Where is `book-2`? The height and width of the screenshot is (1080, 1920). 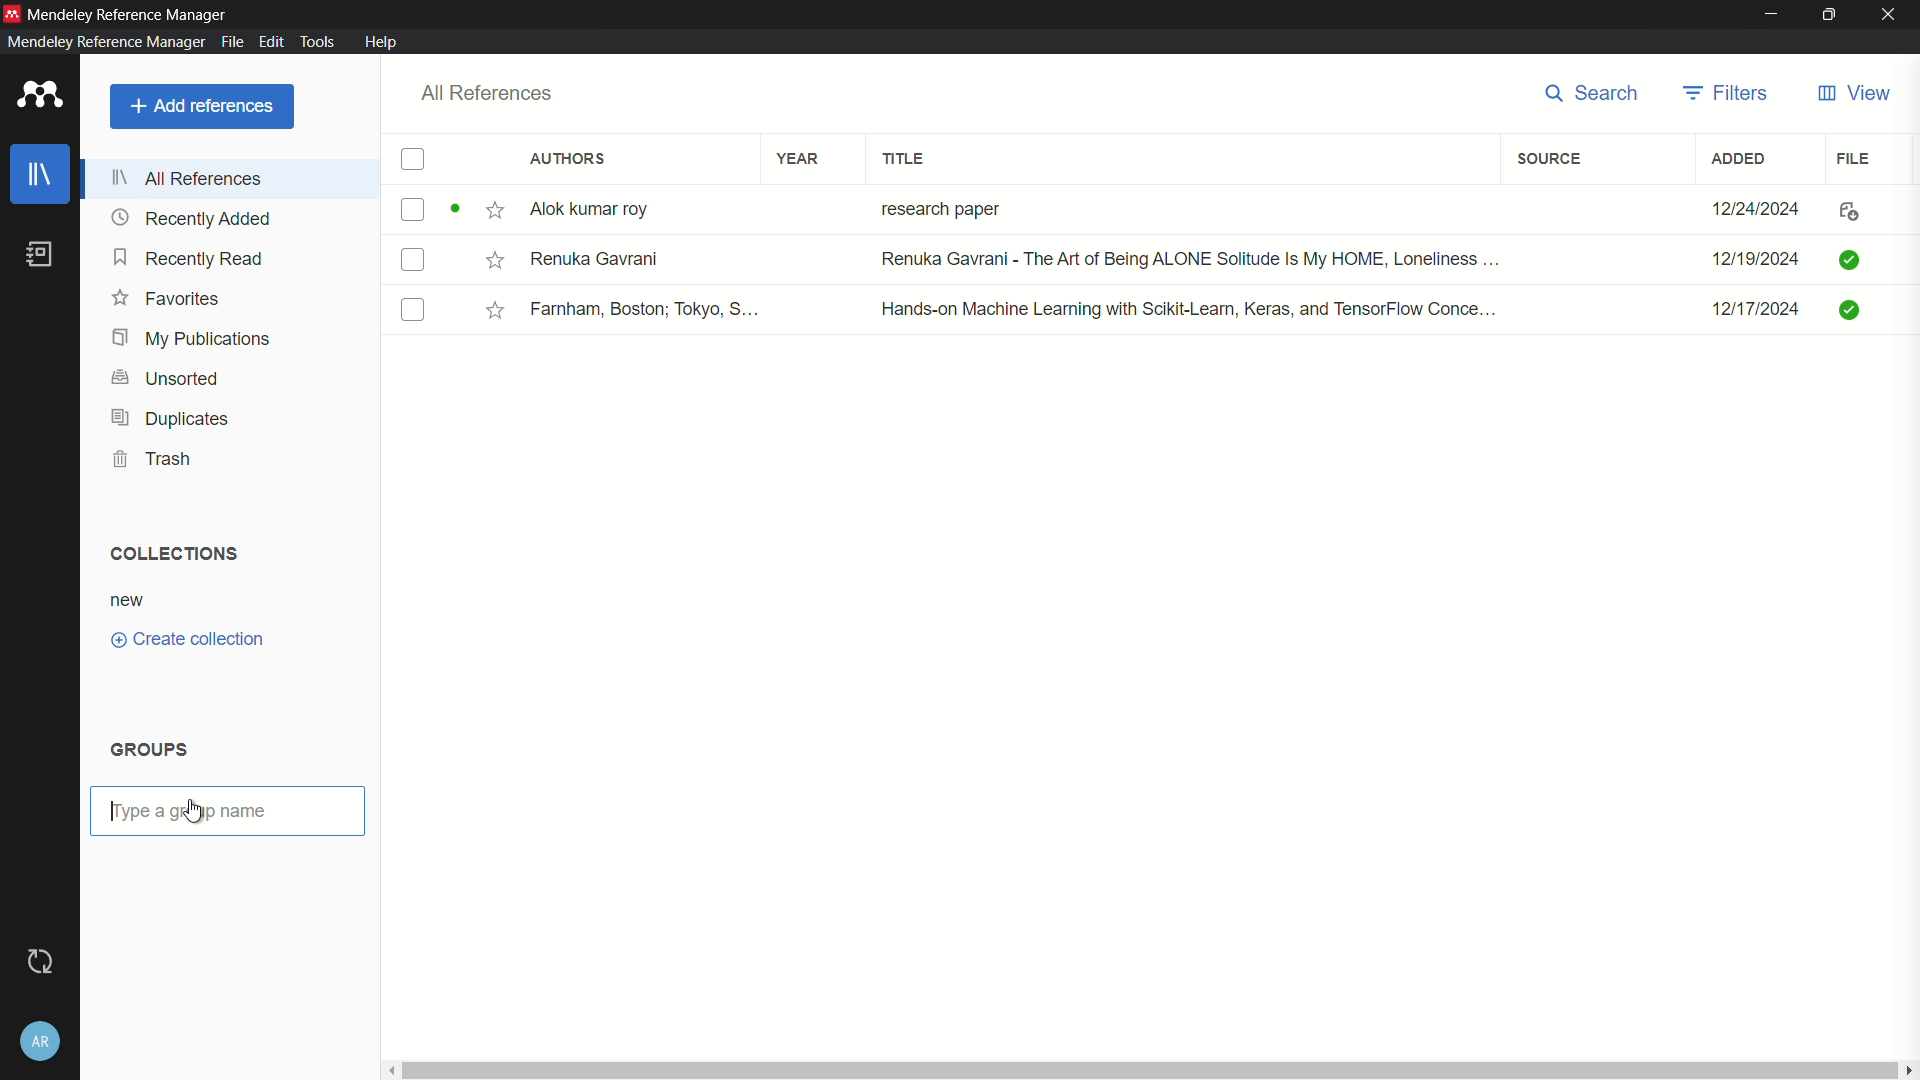
book-2 is located at coordinates (416, 262).